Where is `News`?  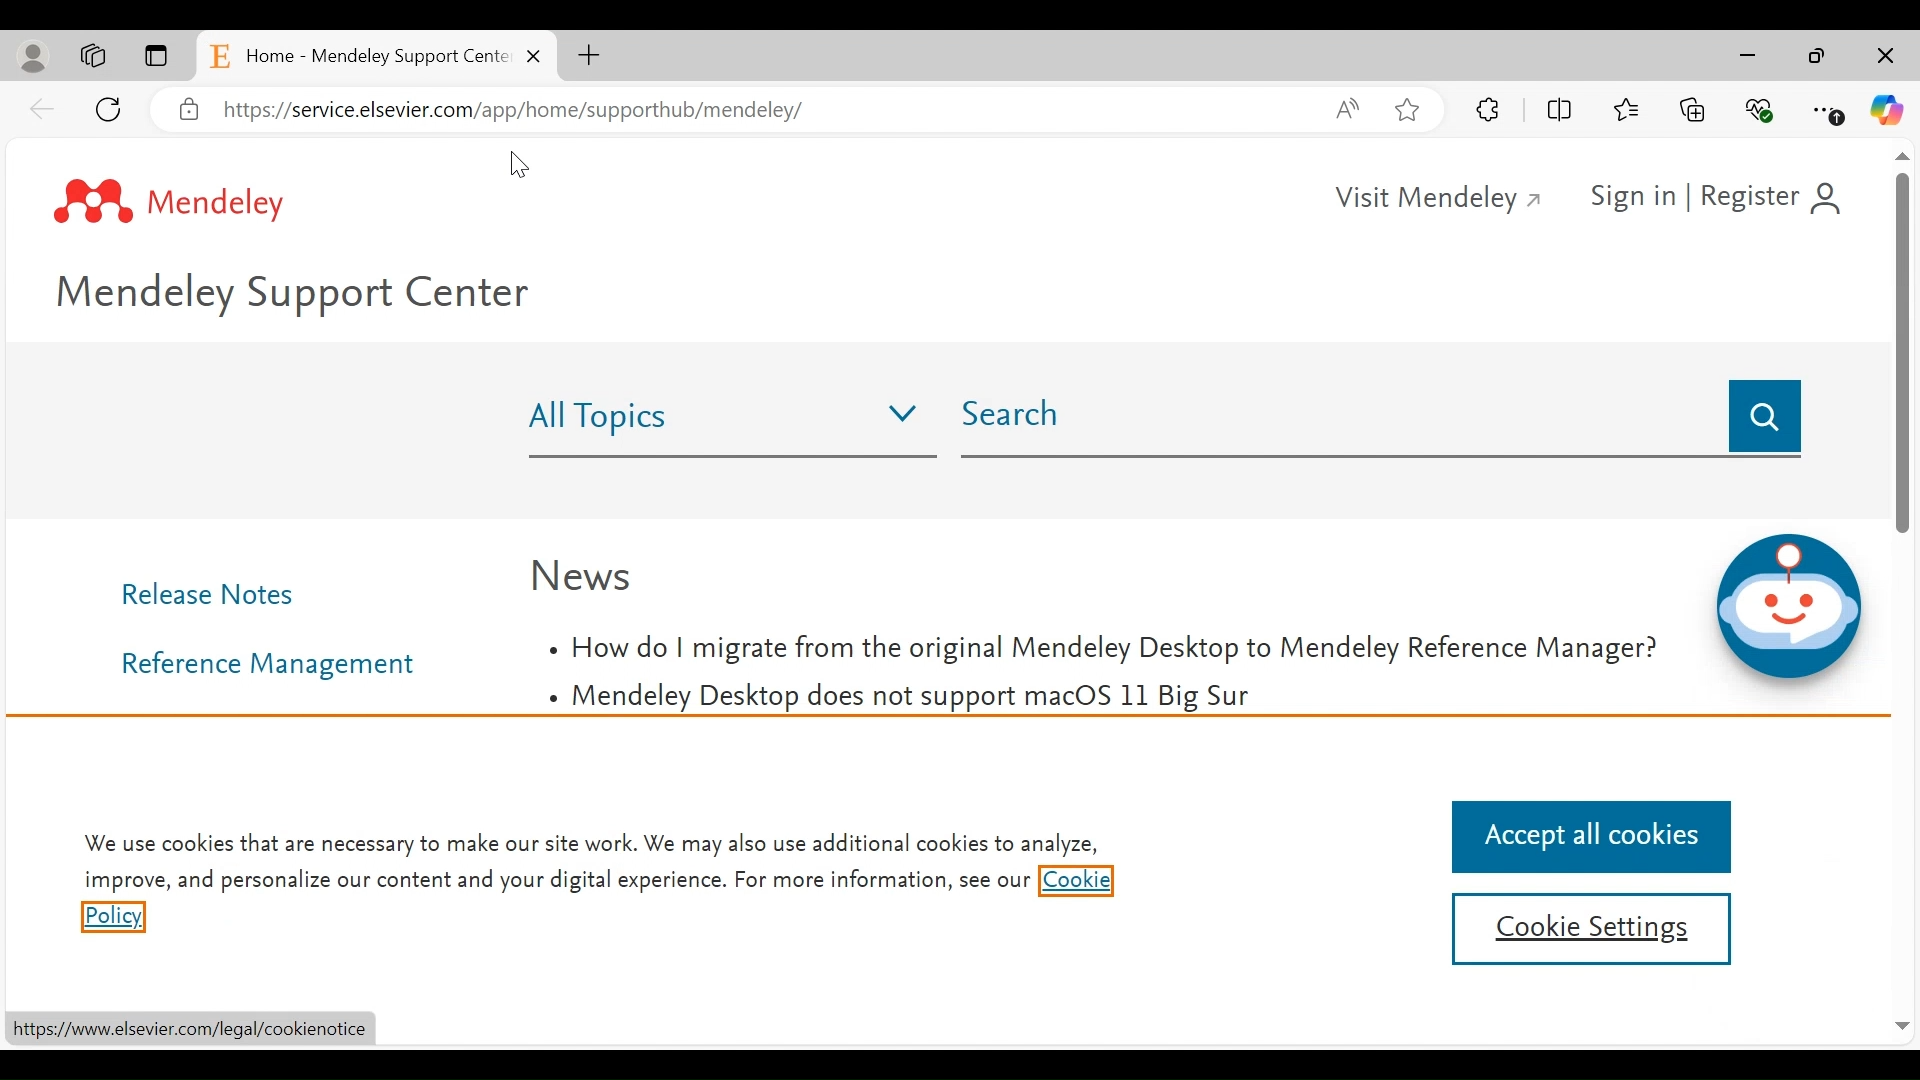
News is located at coordinates (583, 575).